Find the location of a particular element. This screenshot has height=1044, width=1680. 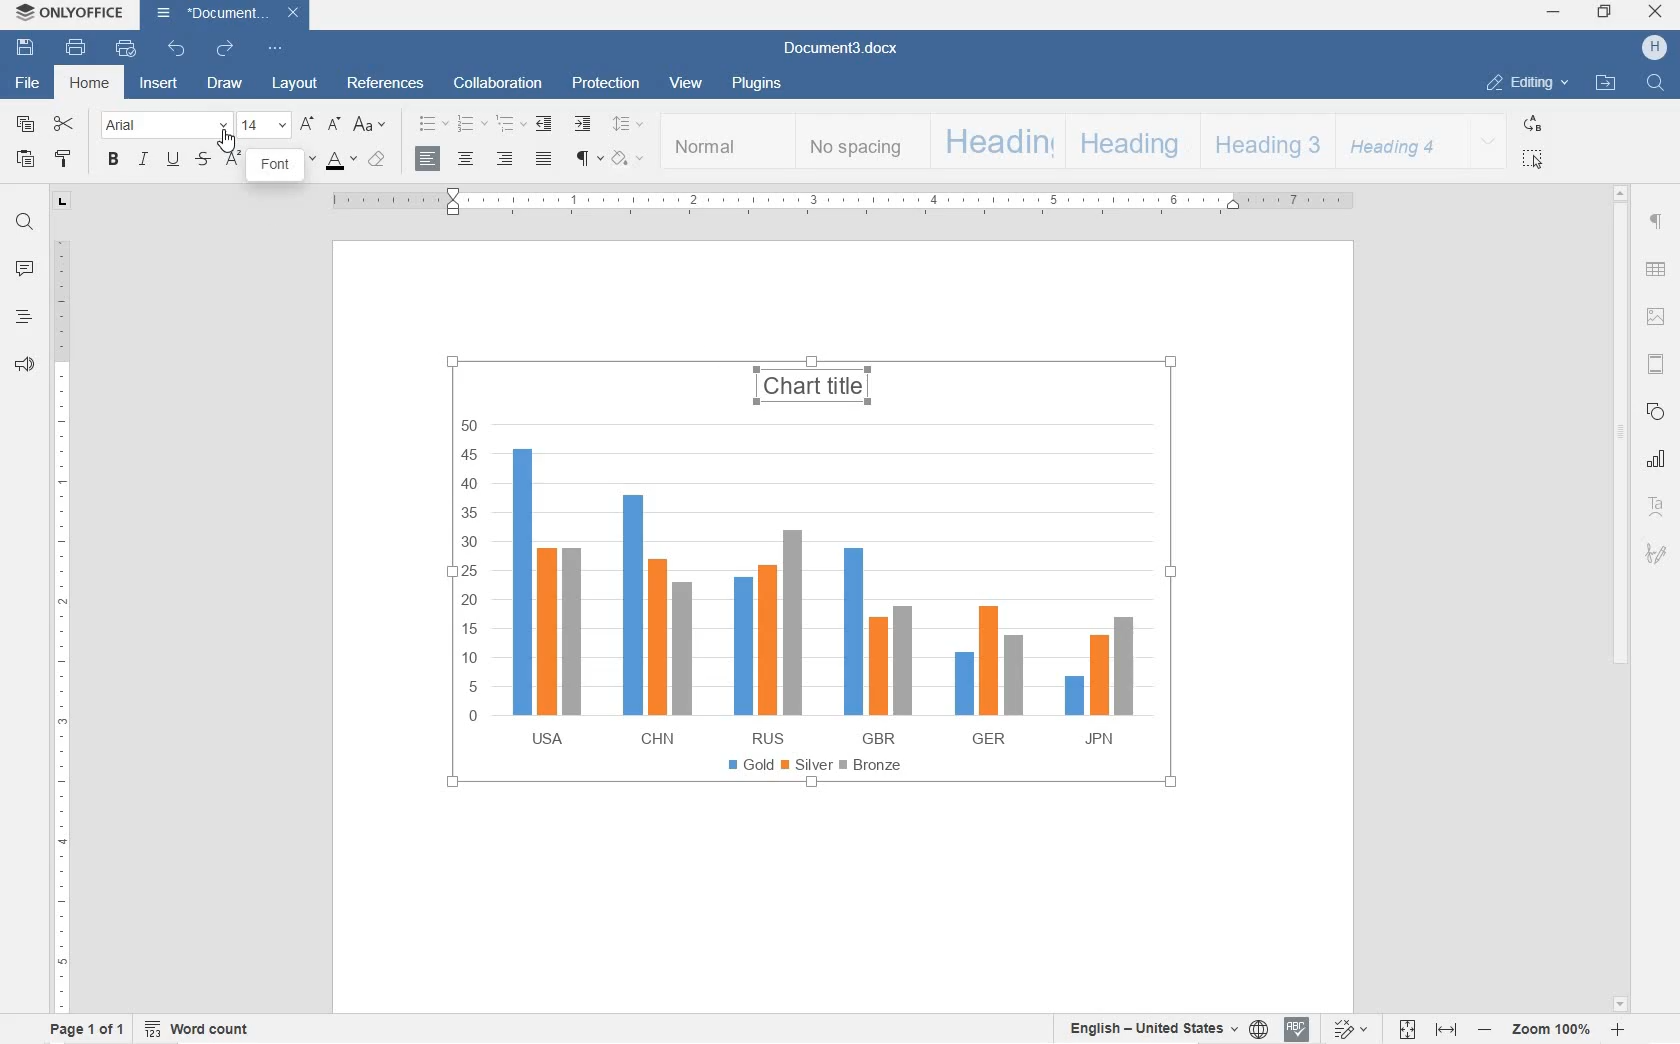

NON PRINTING CHARACTERS is located at coordinates (588, 160).